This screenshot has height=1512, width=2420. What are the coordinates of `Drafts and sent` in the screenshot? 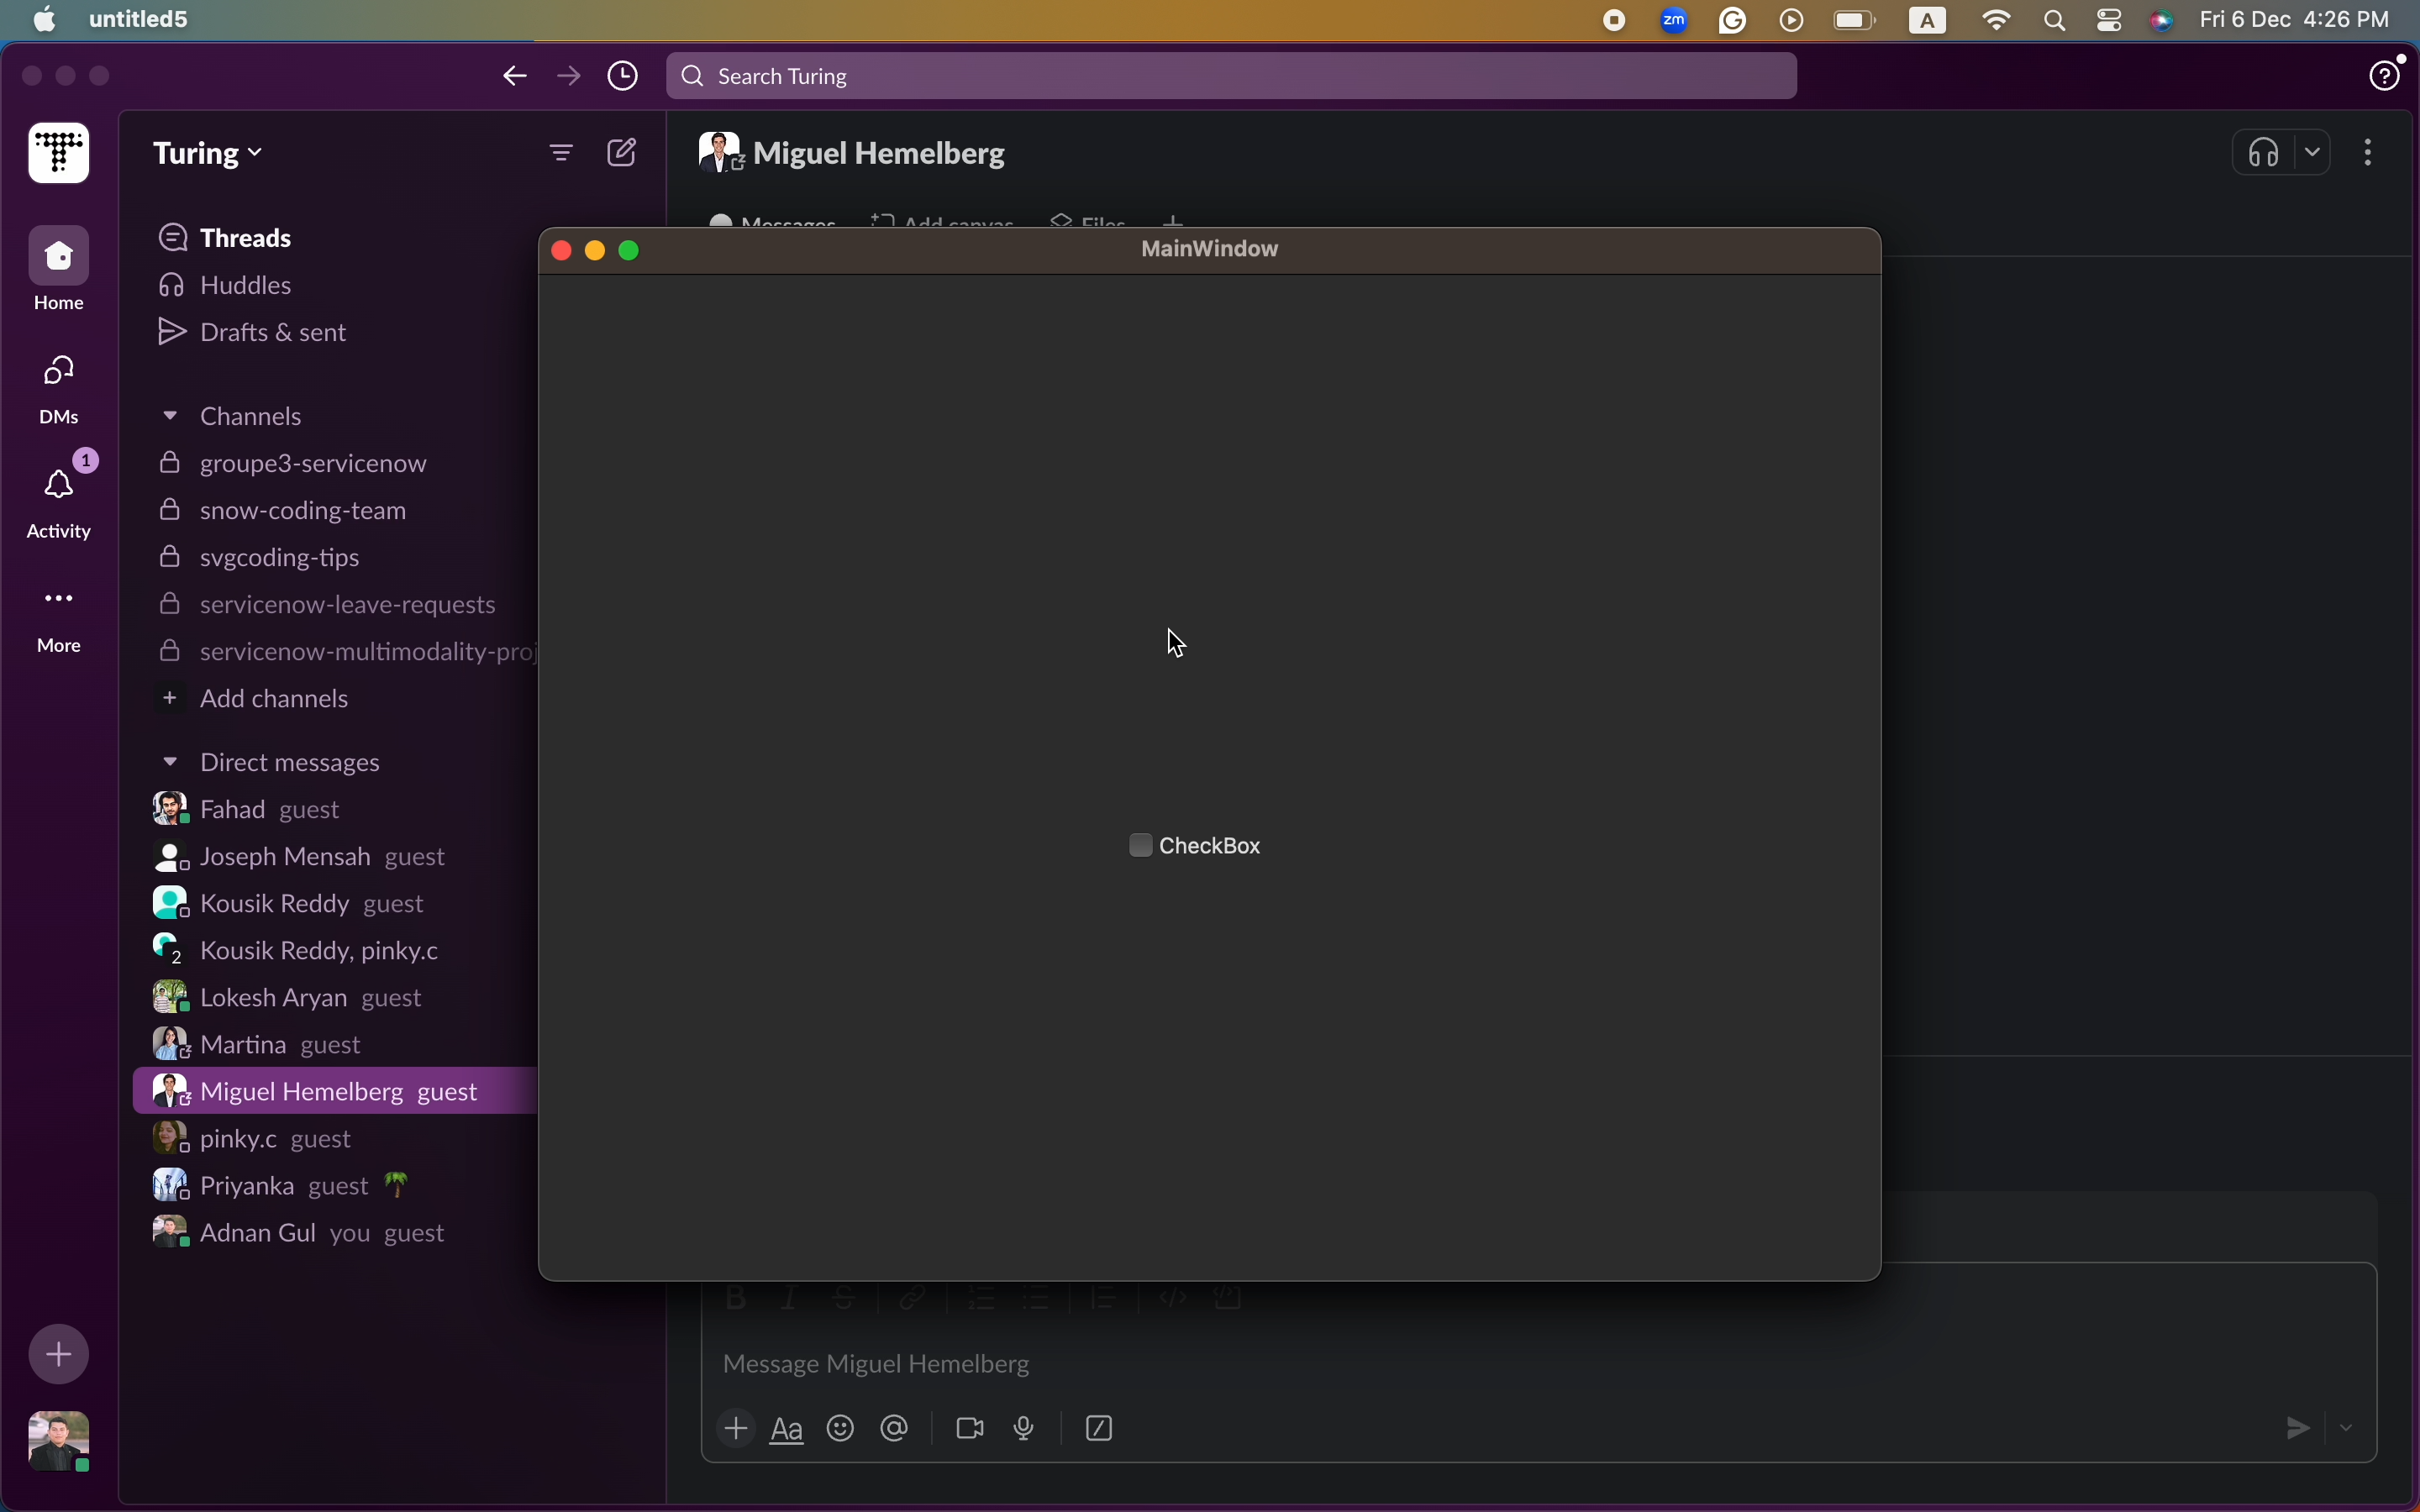 It's located at (261, 336).